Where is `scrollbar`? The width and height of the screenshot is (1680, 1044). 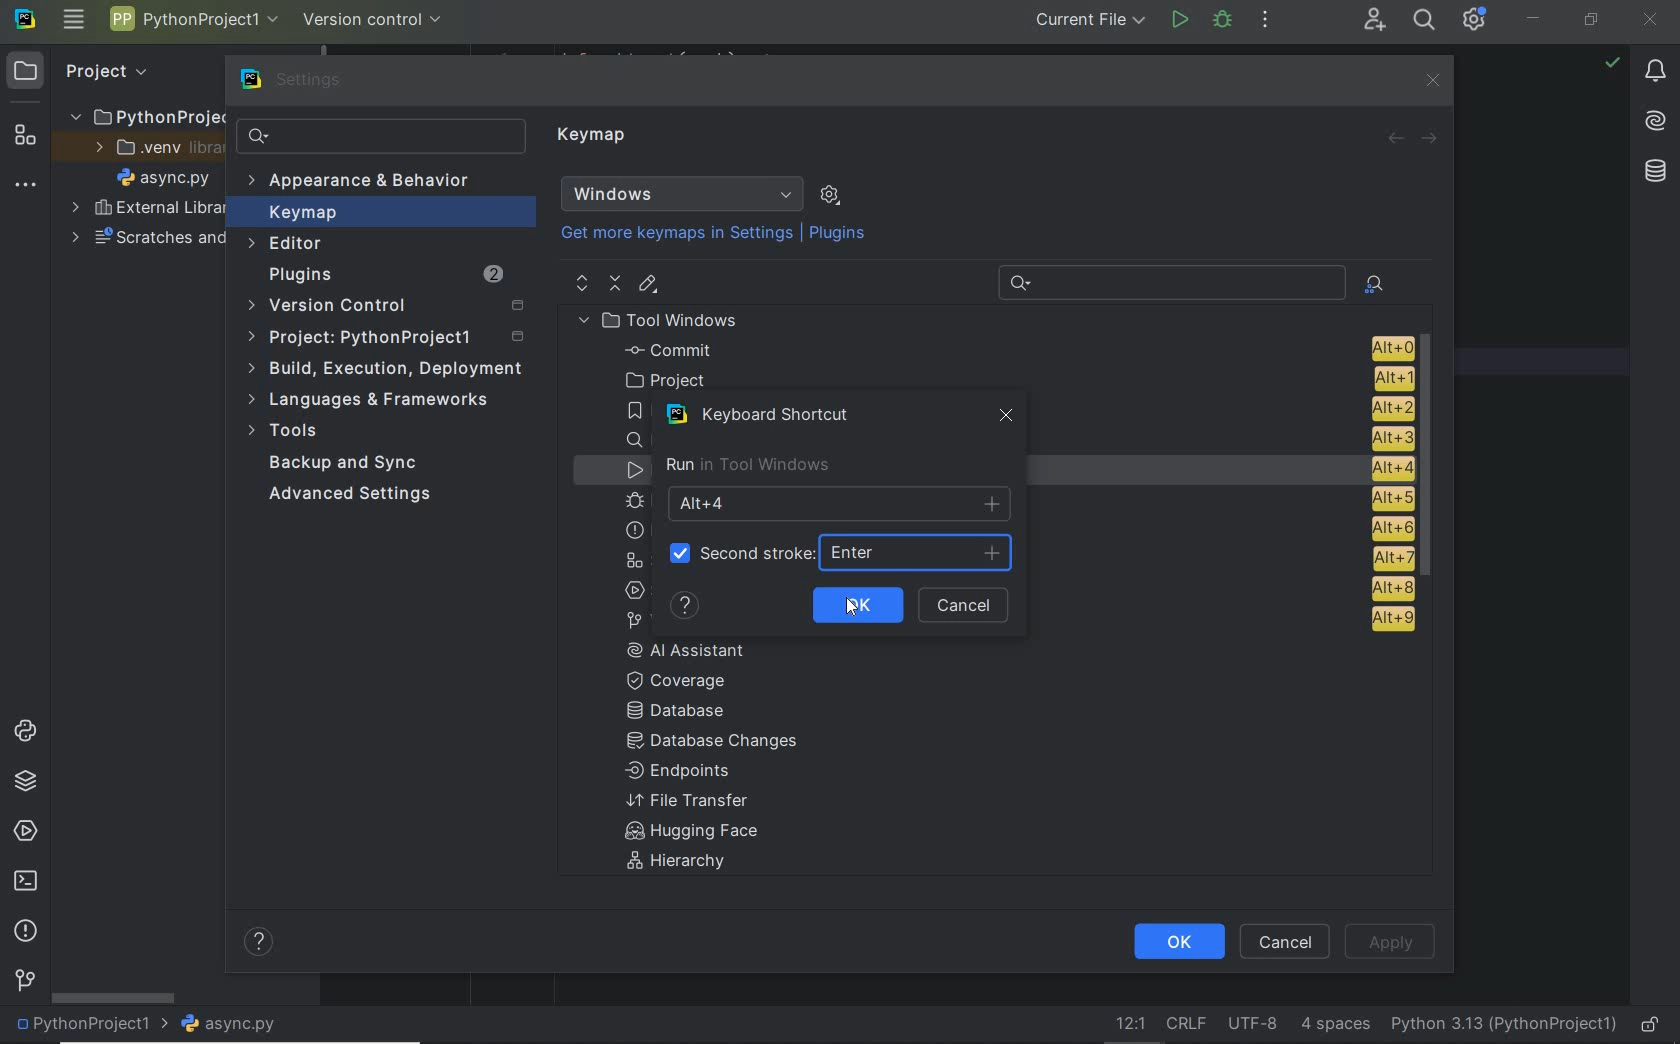
scrollbar is located at coordinates (111, 997).